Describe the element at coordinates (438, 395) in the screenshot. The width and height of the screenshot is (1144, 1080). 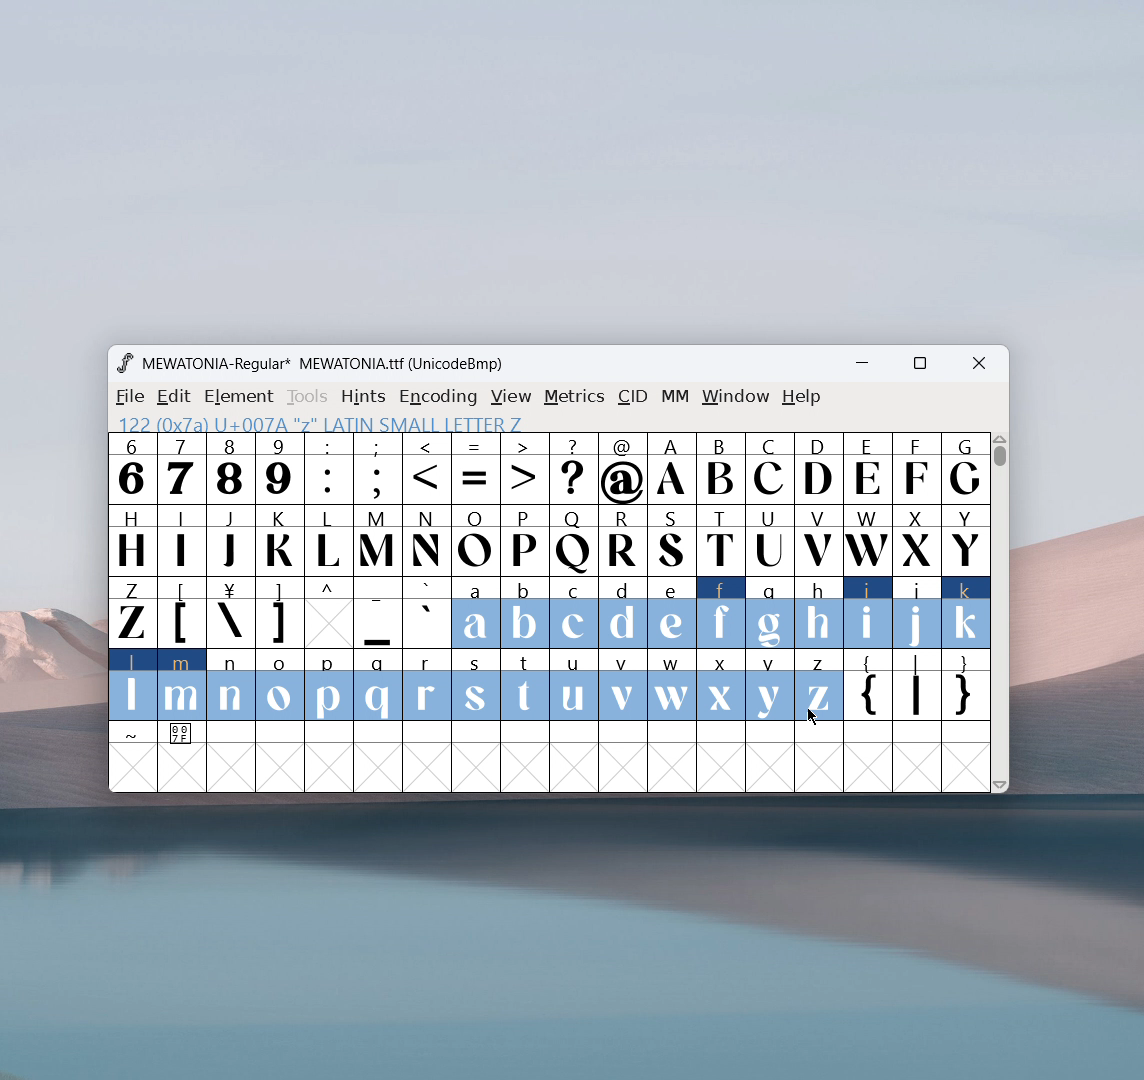
I see `encoding` at that location.